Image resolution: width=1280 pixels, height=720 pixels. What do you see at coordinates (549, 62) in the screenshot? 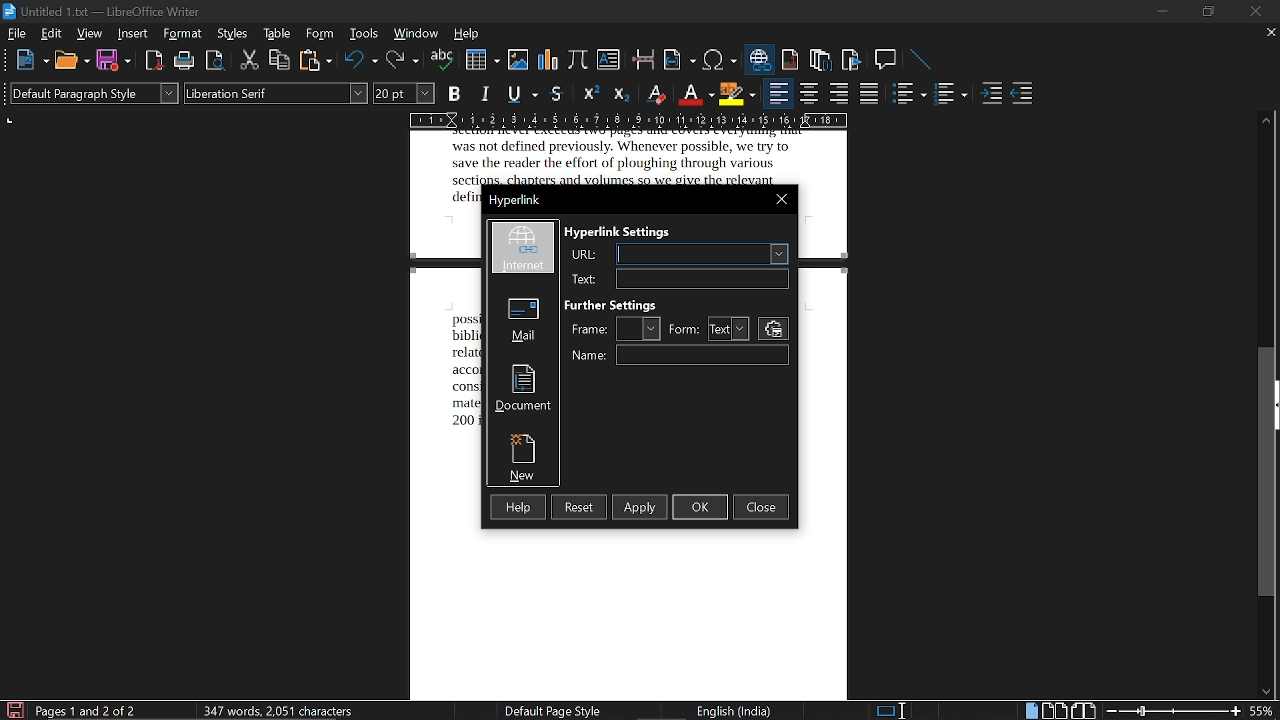
I see `insert chart` at bounding box center [549, 62].